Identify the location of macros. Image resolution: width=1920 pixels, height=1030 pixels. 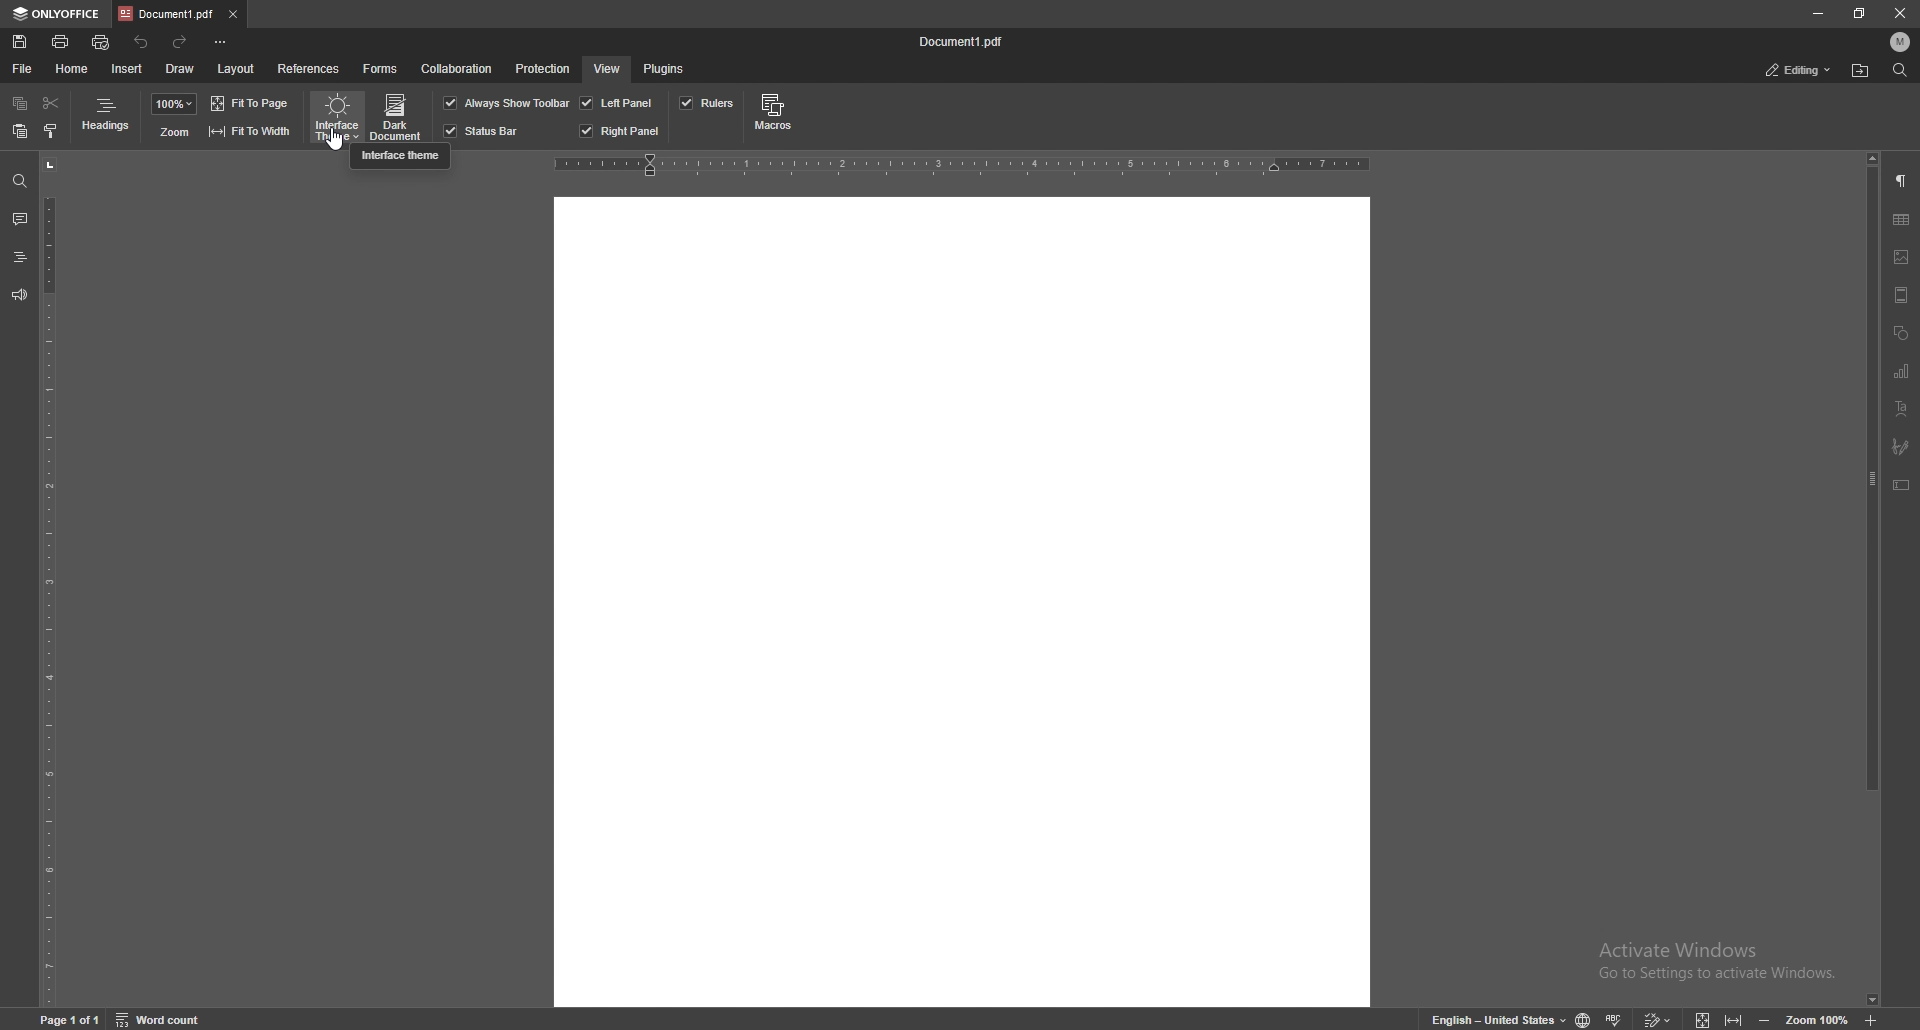
(776, 114).